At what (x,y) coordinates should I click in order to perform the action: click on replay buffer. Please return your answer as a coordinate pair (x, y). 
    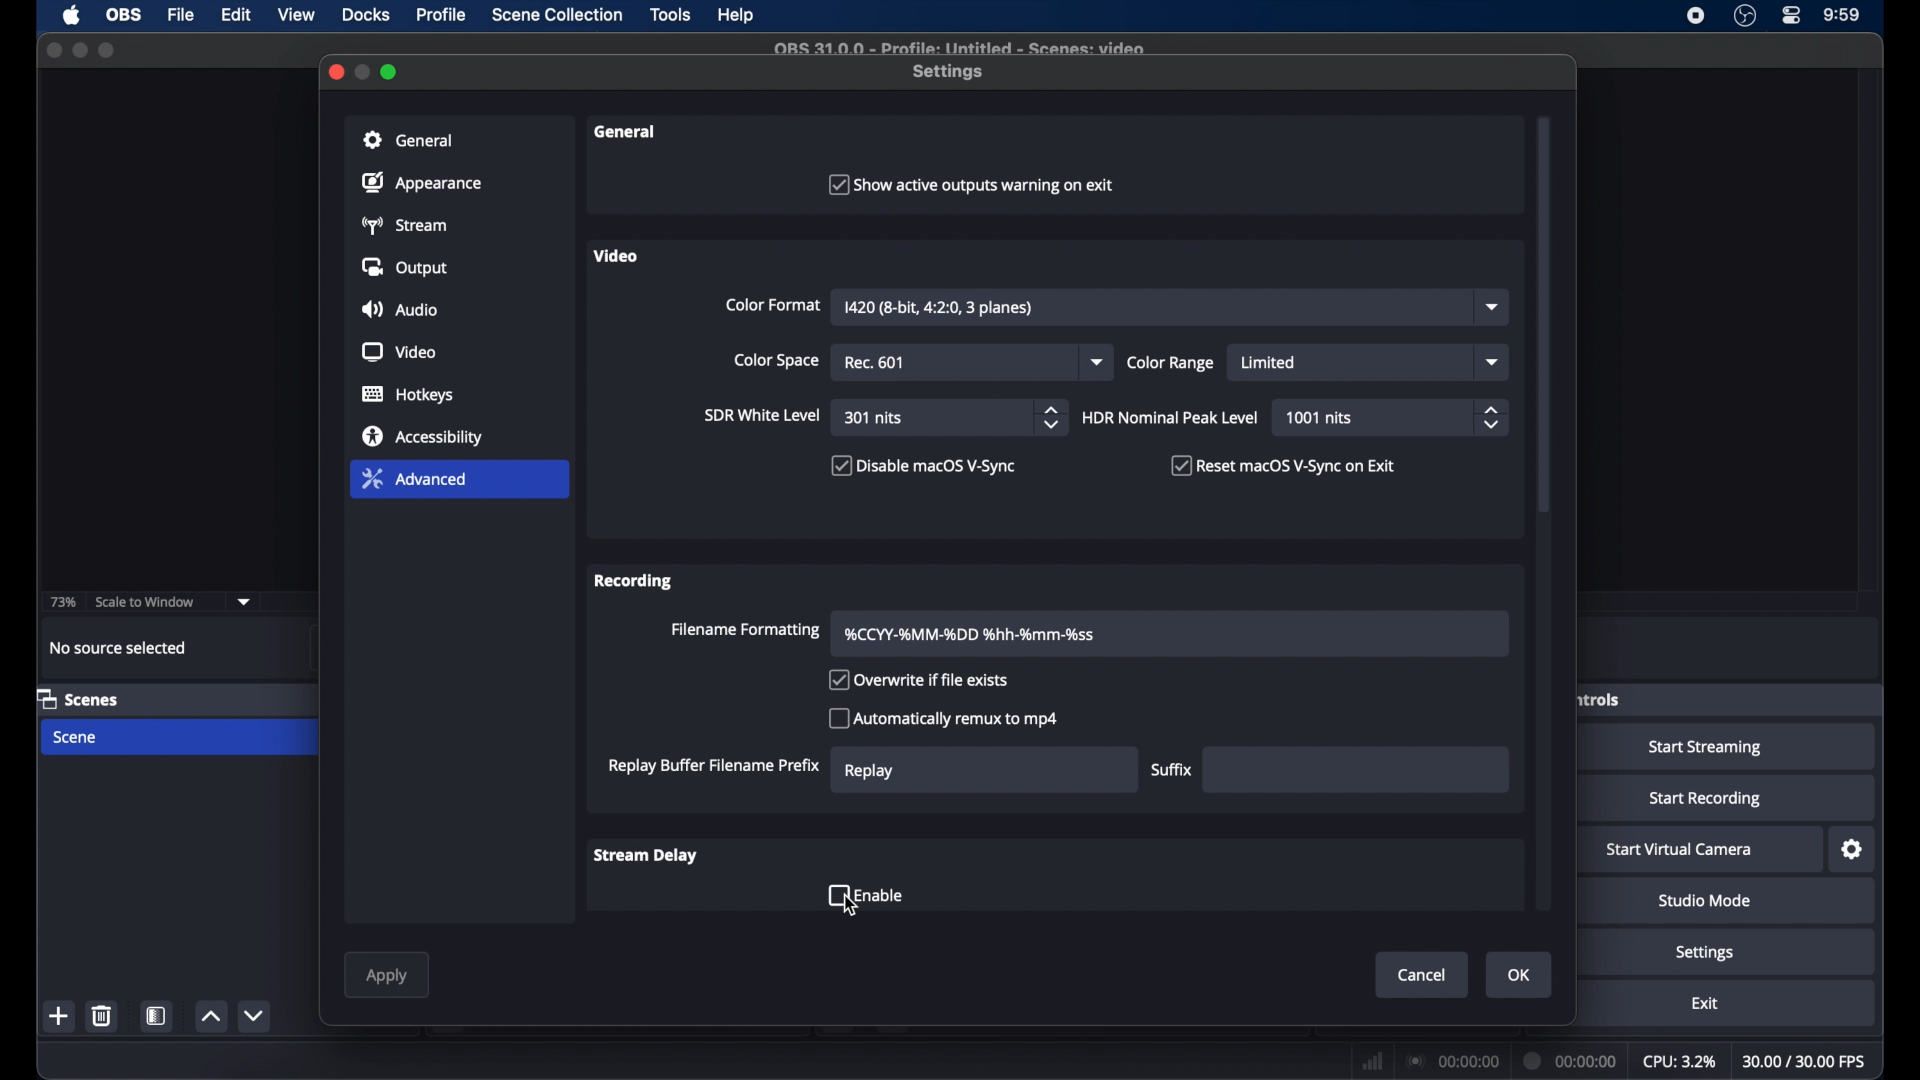
    Looking at the image, I should click on (715, 766).